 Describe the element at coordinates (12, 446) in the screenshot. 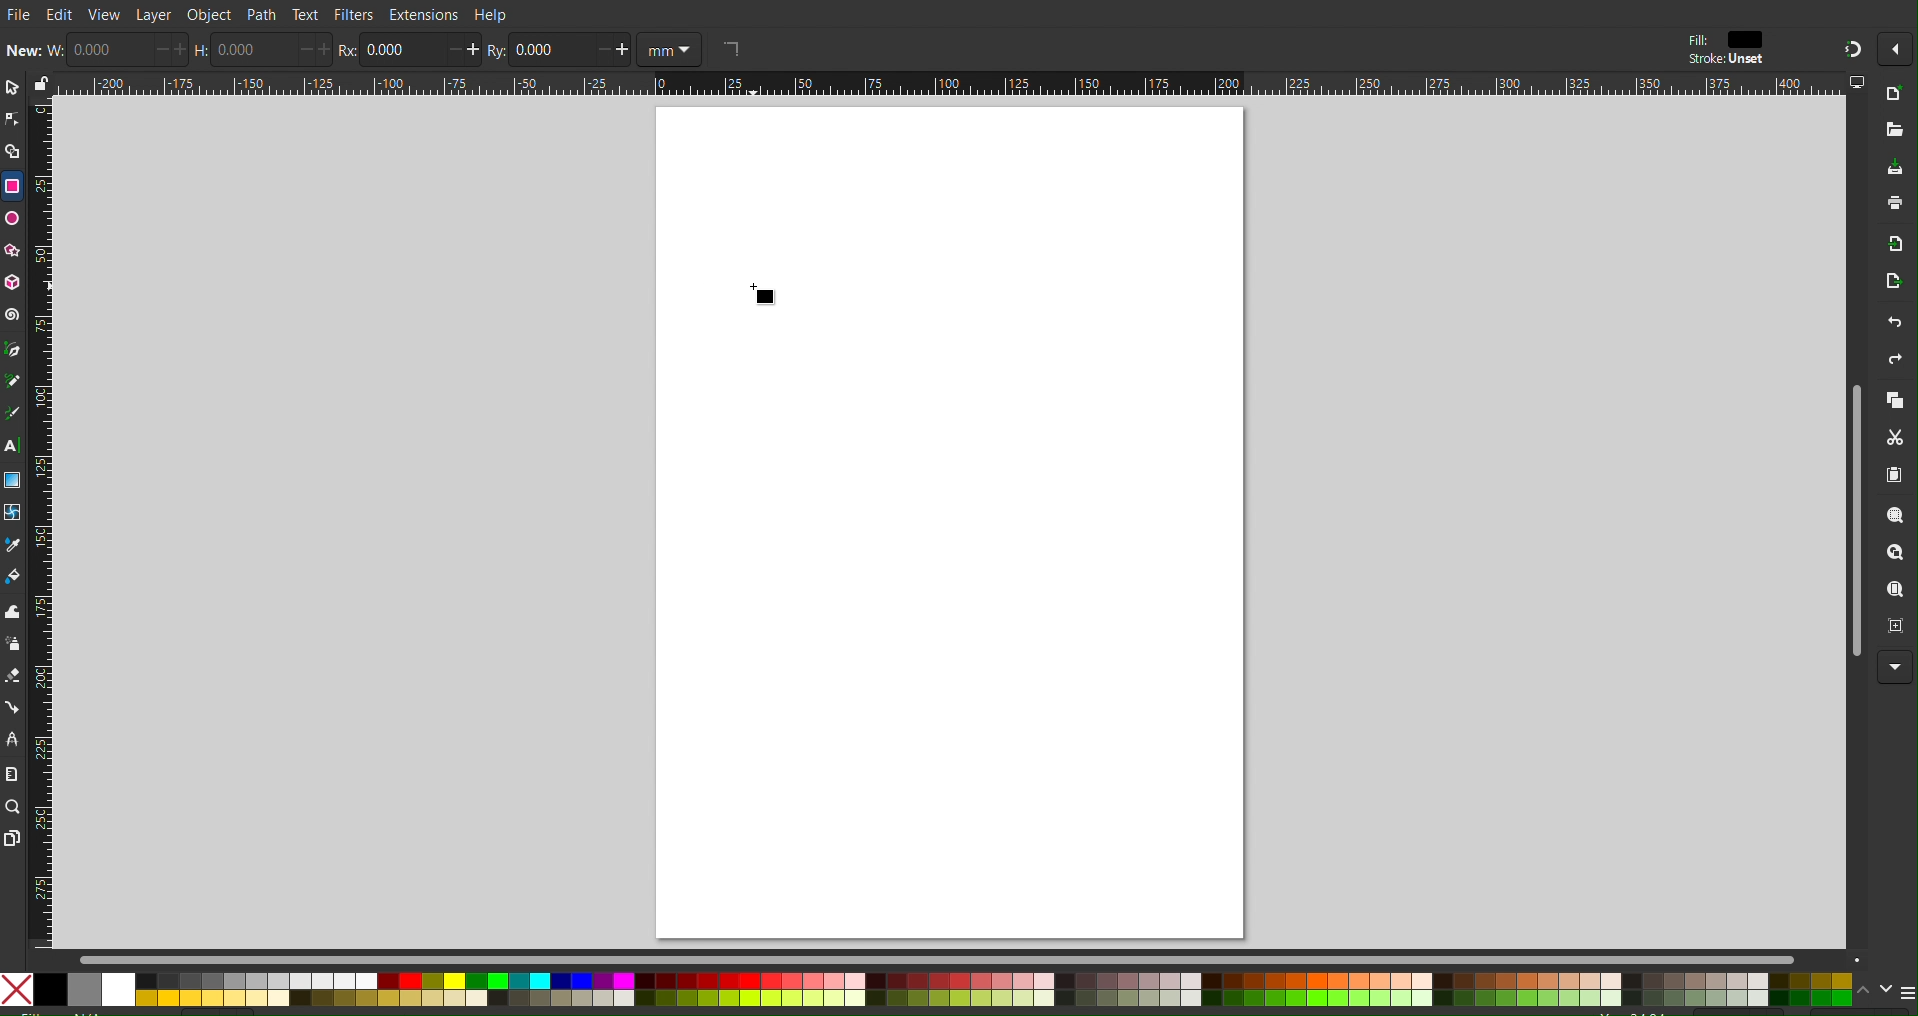

I see `Text Tool` at that location.